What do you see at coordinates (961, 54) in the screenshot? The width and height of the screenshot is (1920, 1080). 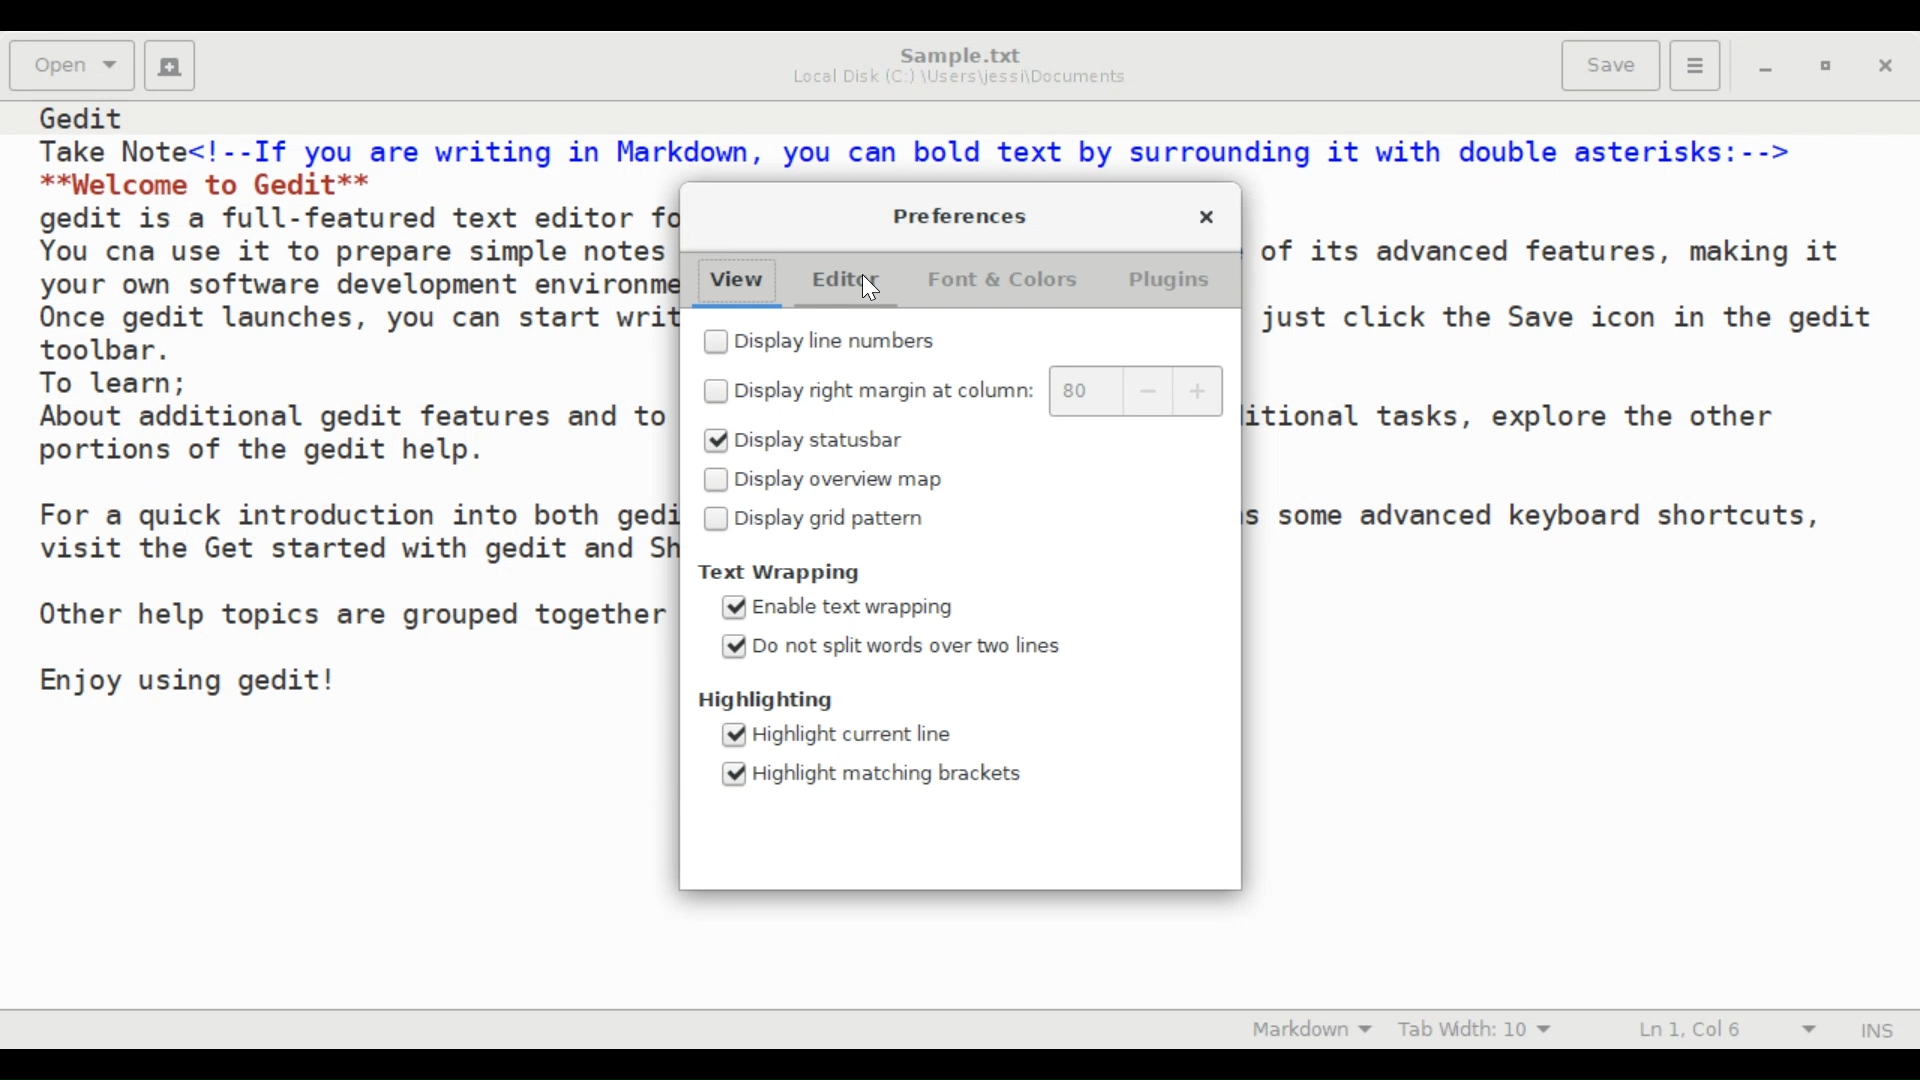 I see `Sample.txt` at bounding box center [961, 54].